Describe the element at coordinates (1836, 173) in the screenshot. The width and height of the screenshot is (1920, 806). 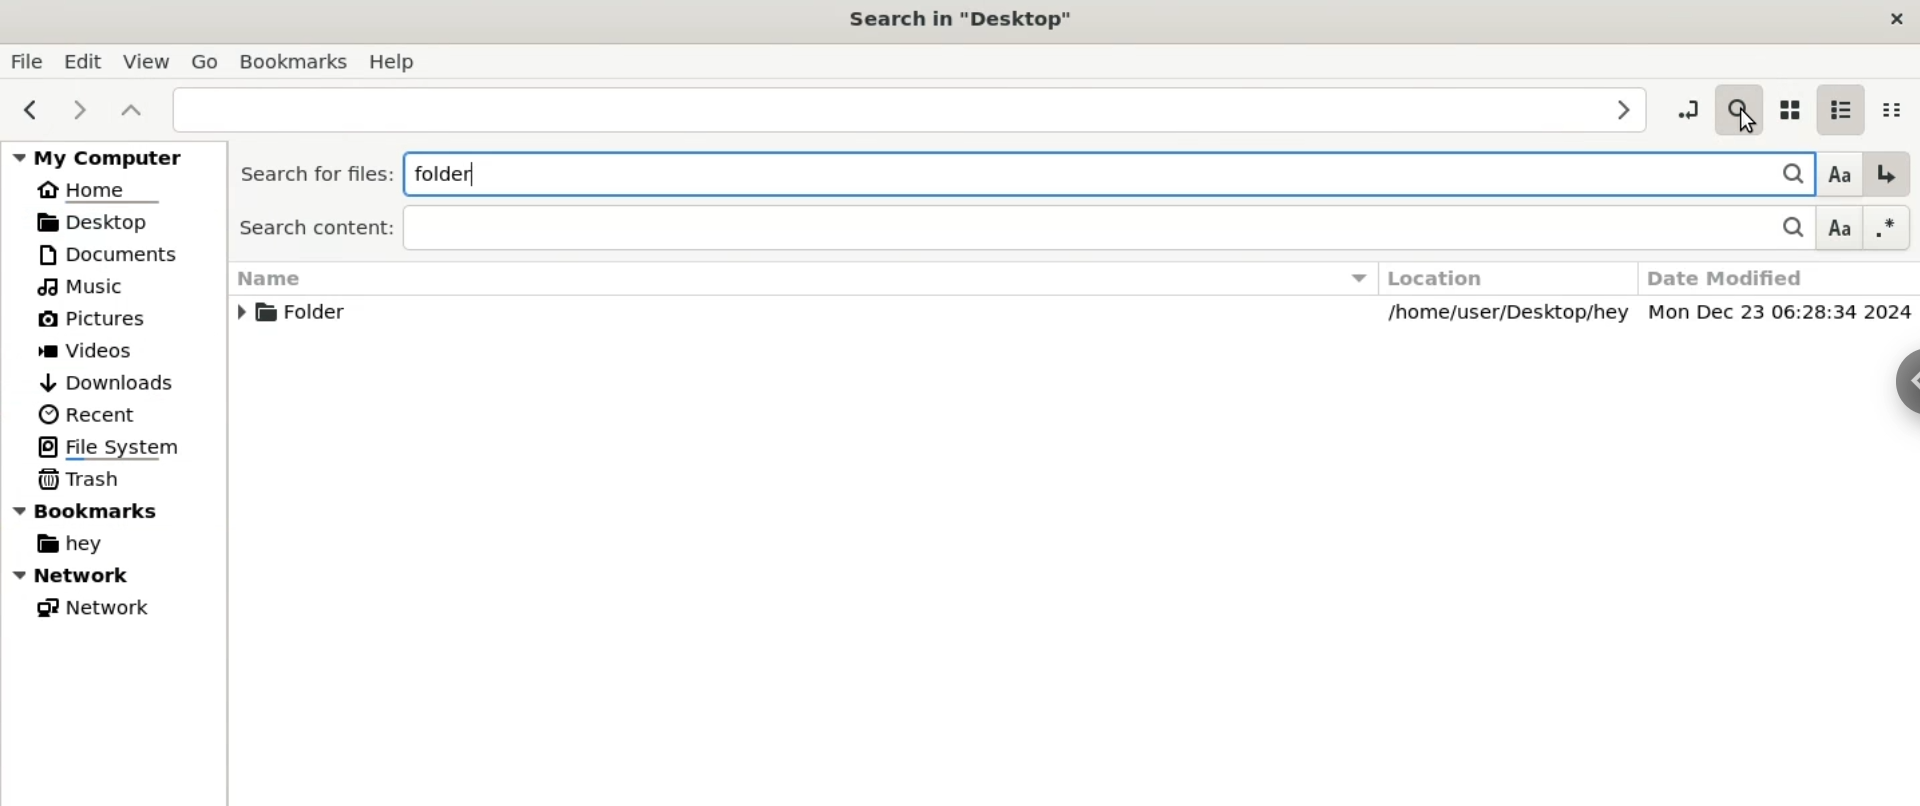
I see `Font` at that location.